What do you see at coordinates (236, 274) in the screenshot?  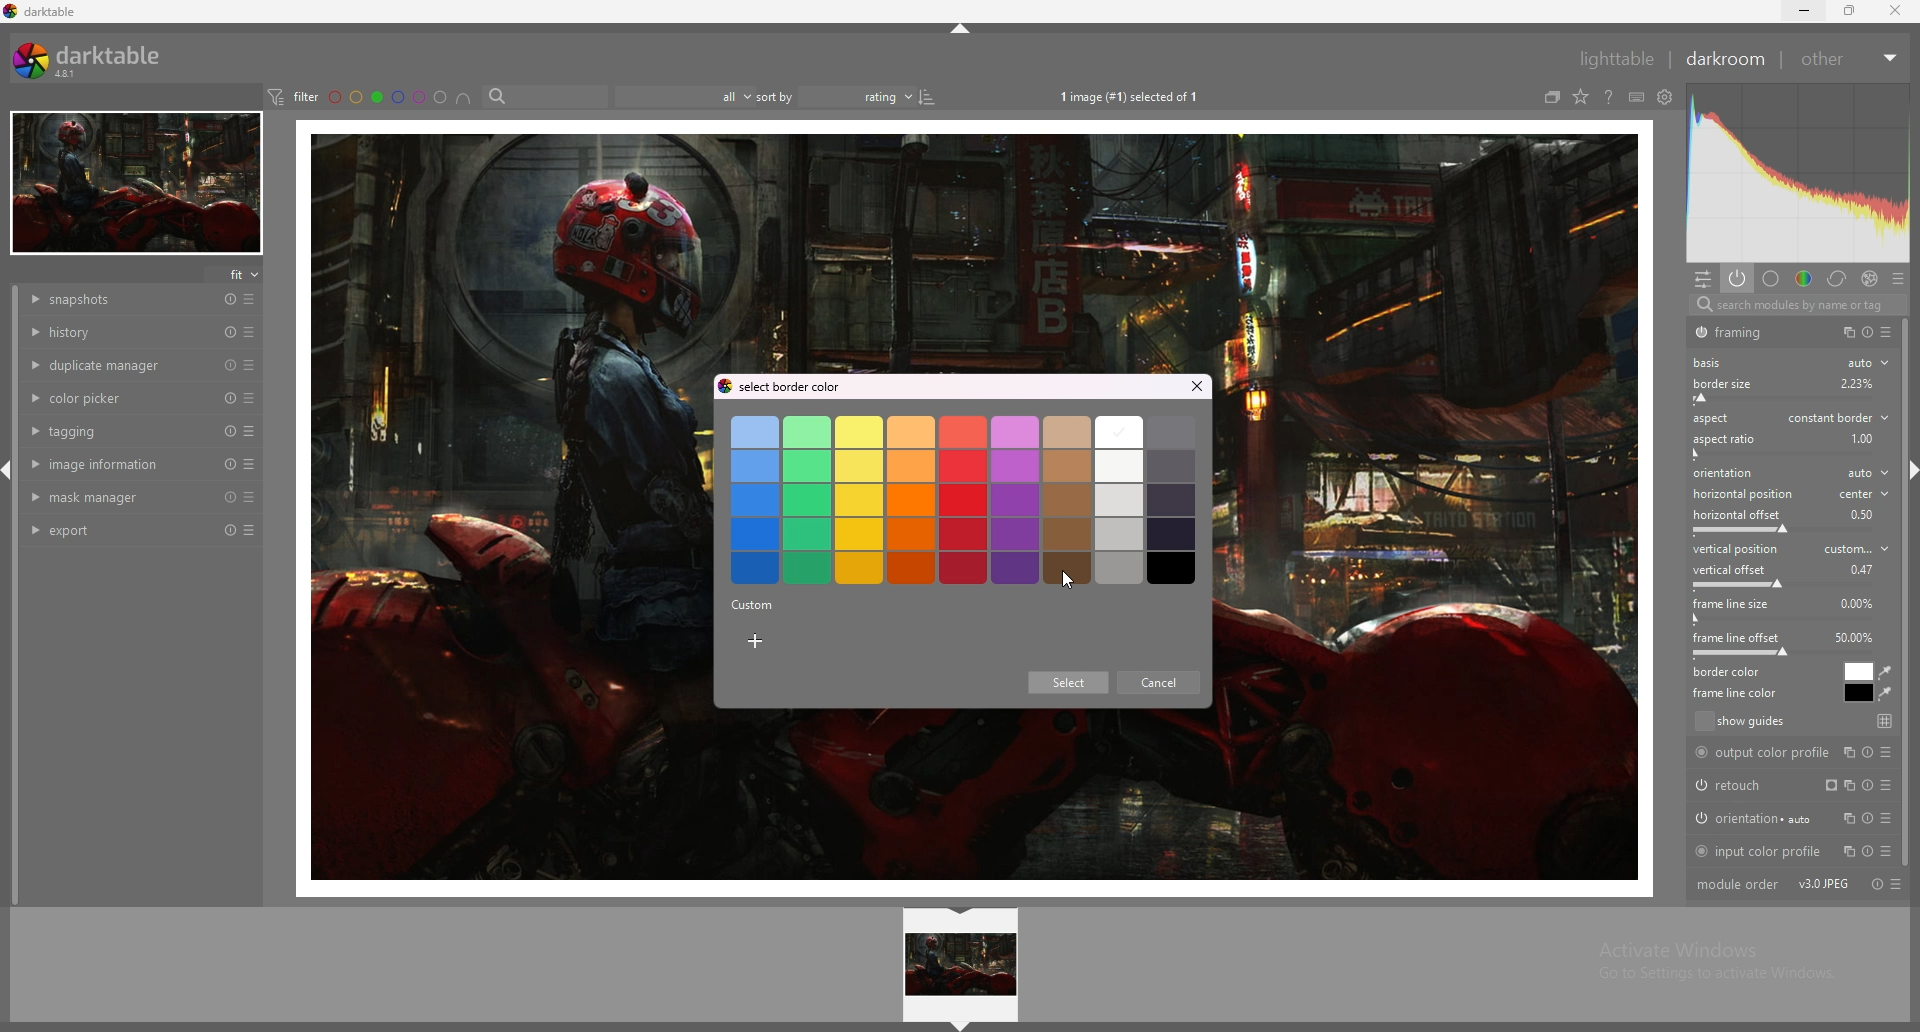 I see `fit` at bounding box center [236, 274].